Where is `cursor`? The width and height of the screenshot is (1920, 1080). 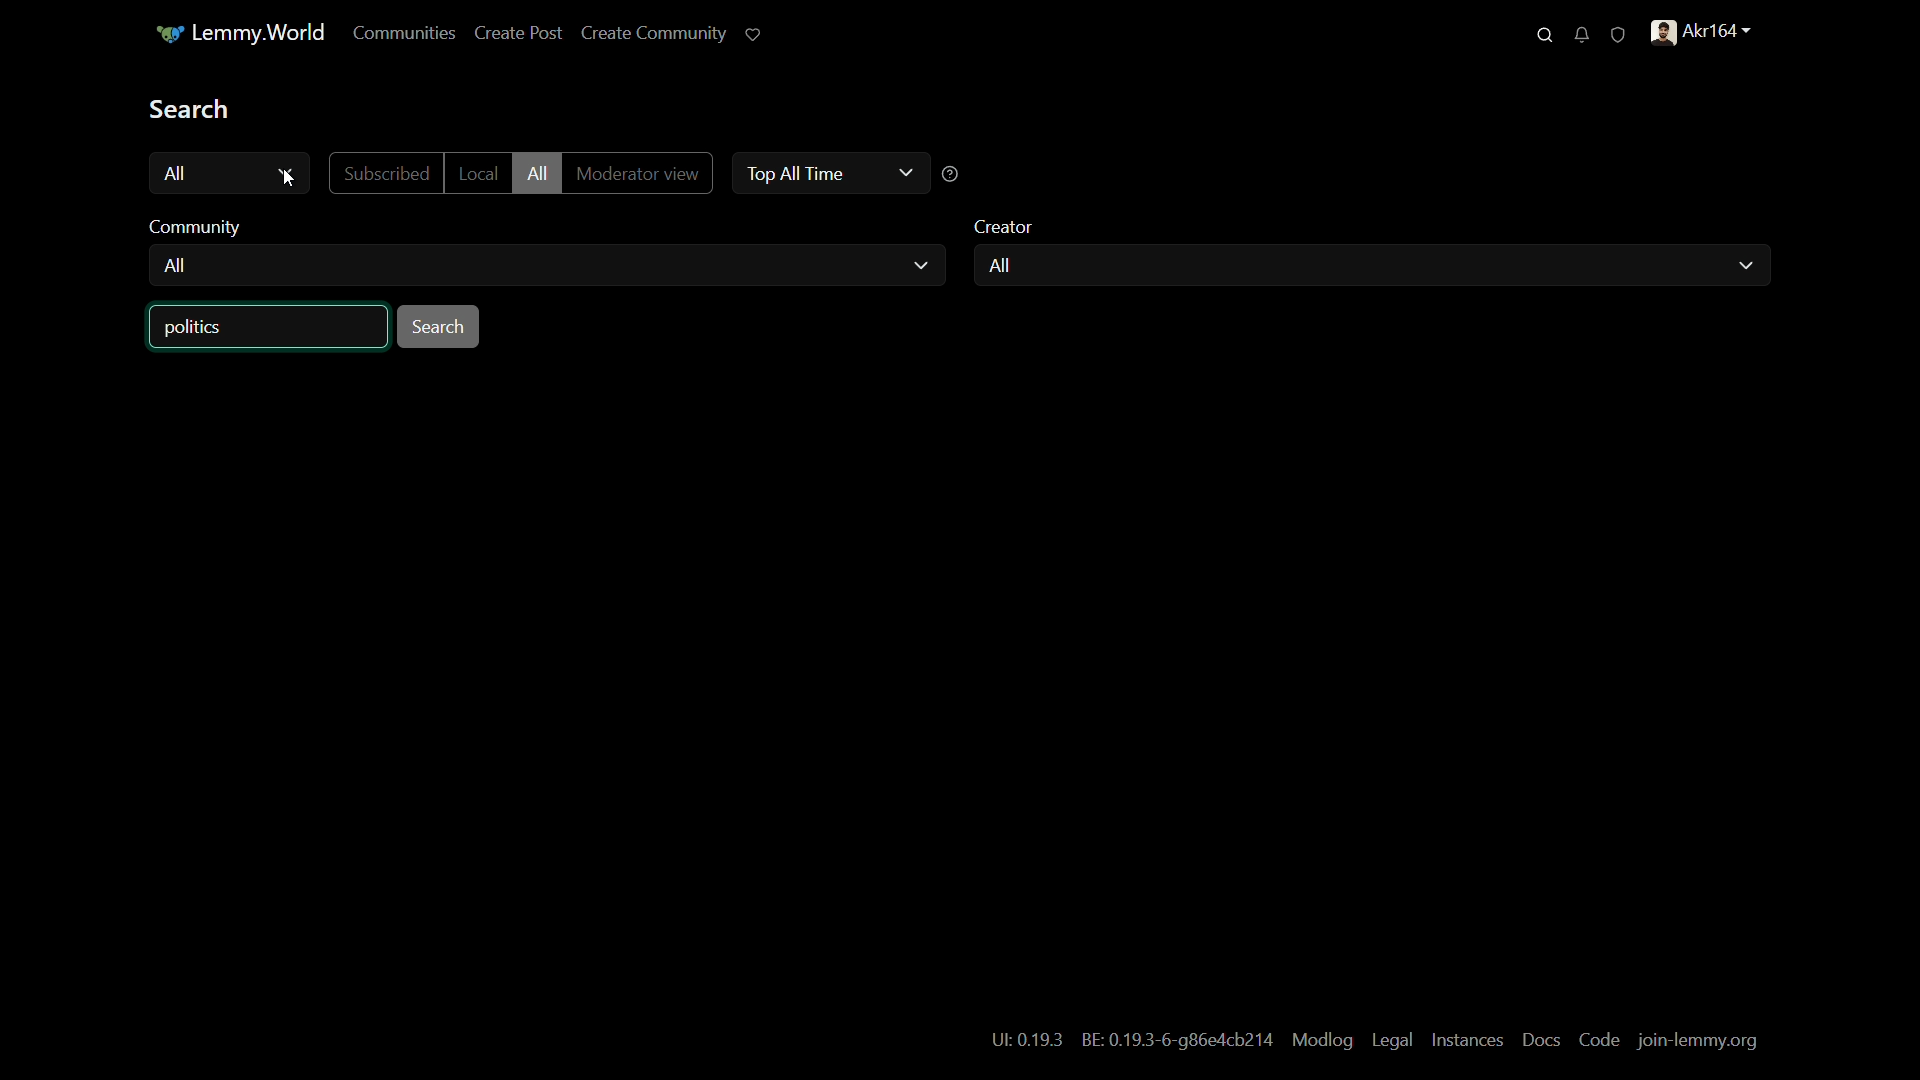
cursor is located at coordinates (289, 180).